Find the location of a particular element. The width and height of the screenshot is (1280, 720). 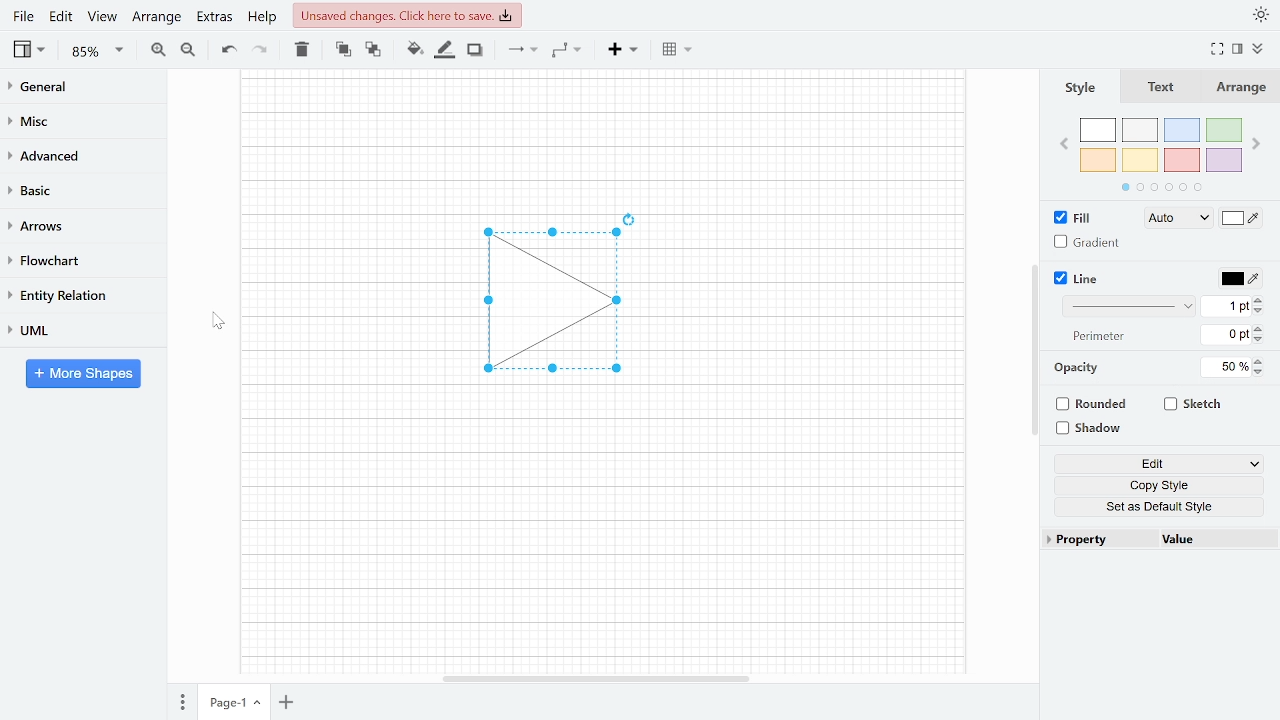

Page options is located at coordinates (260, 705).